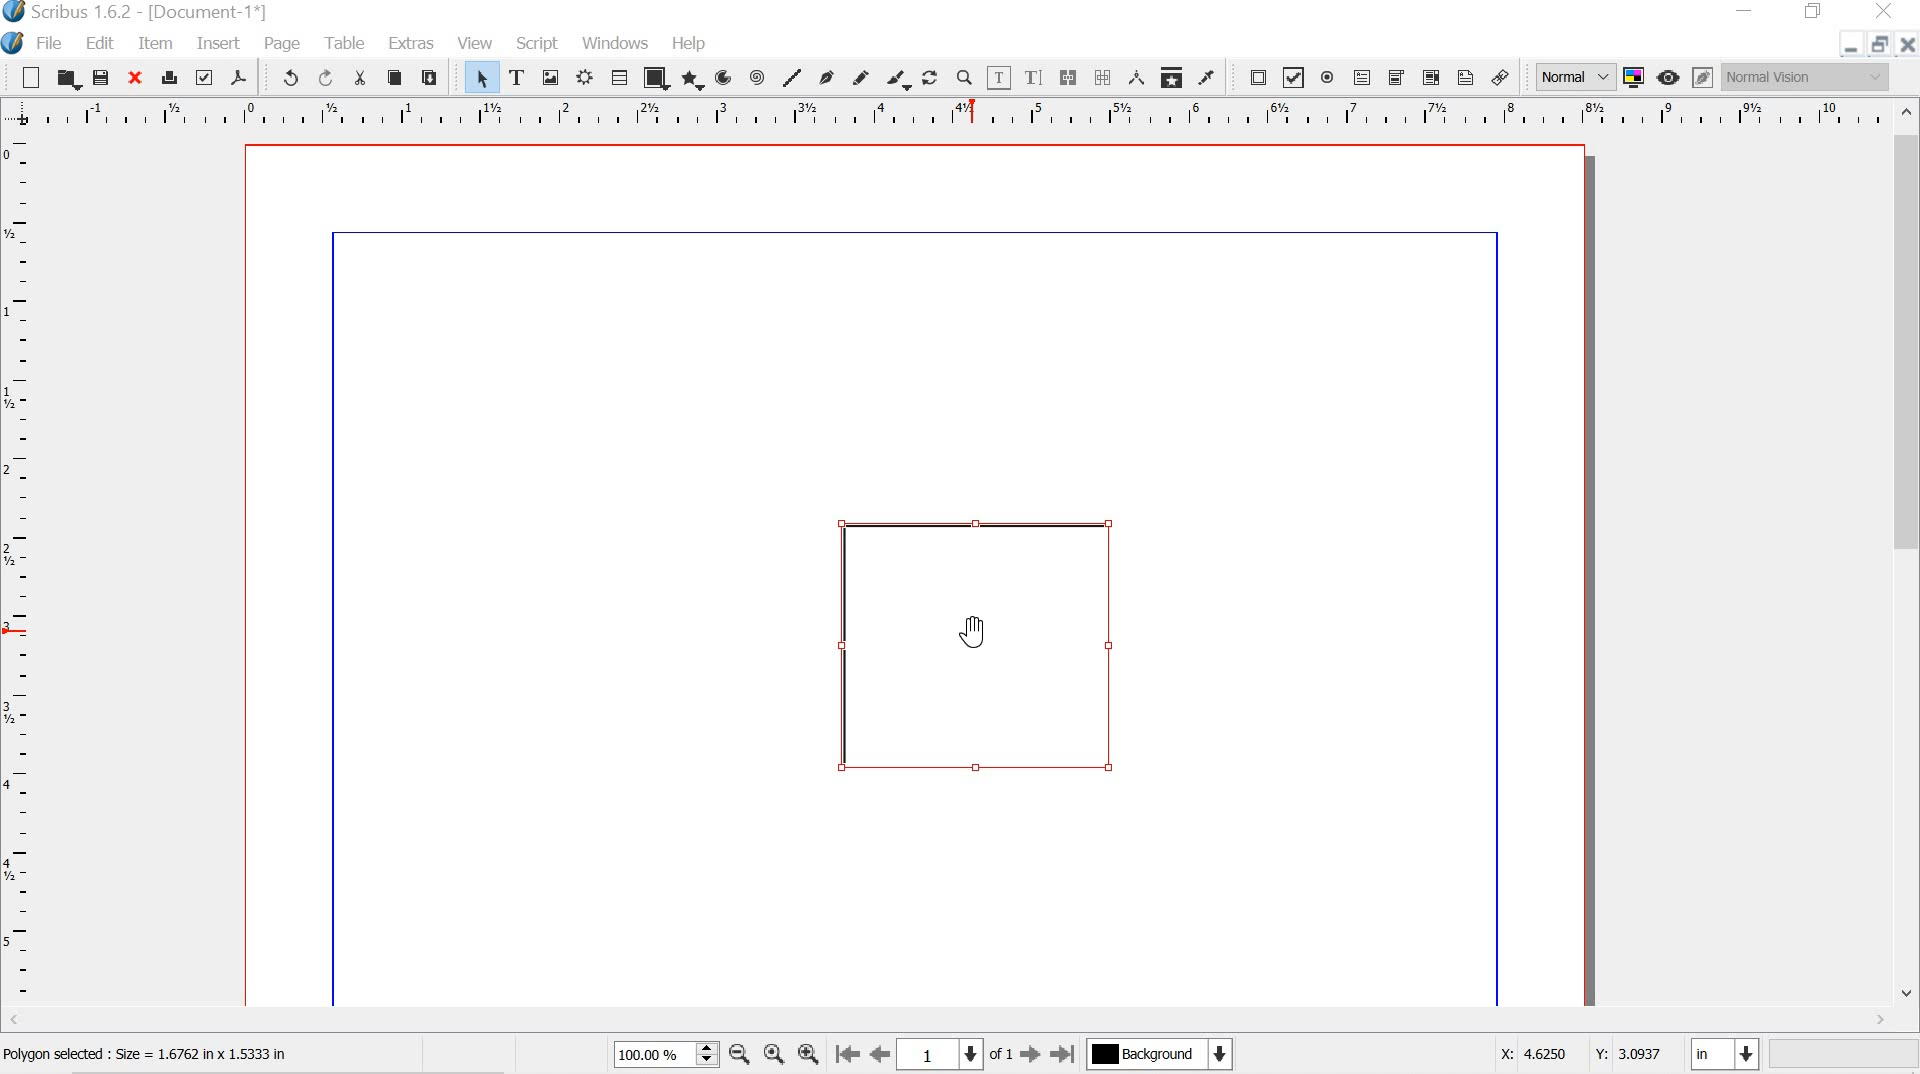 This screenshot has width=1920, height=1074. I want to click on paste, so click(432, 75).